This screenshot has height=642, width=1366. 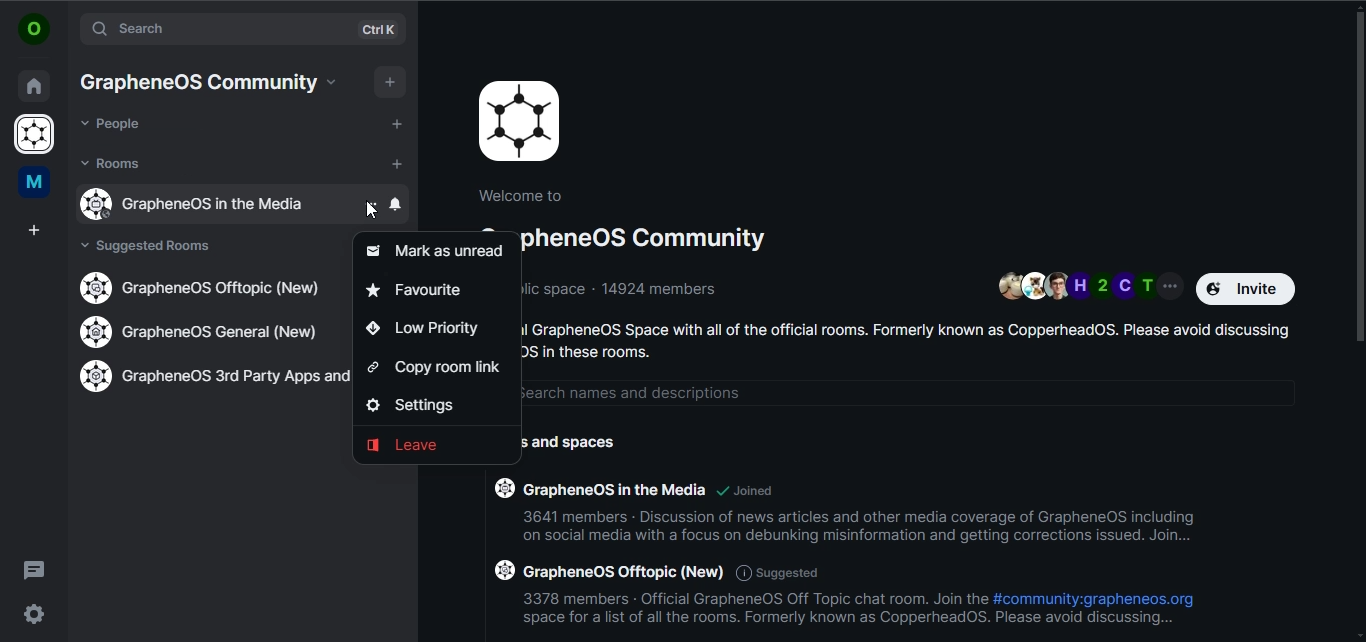 I want to click on add, so click(x=392, y=80).